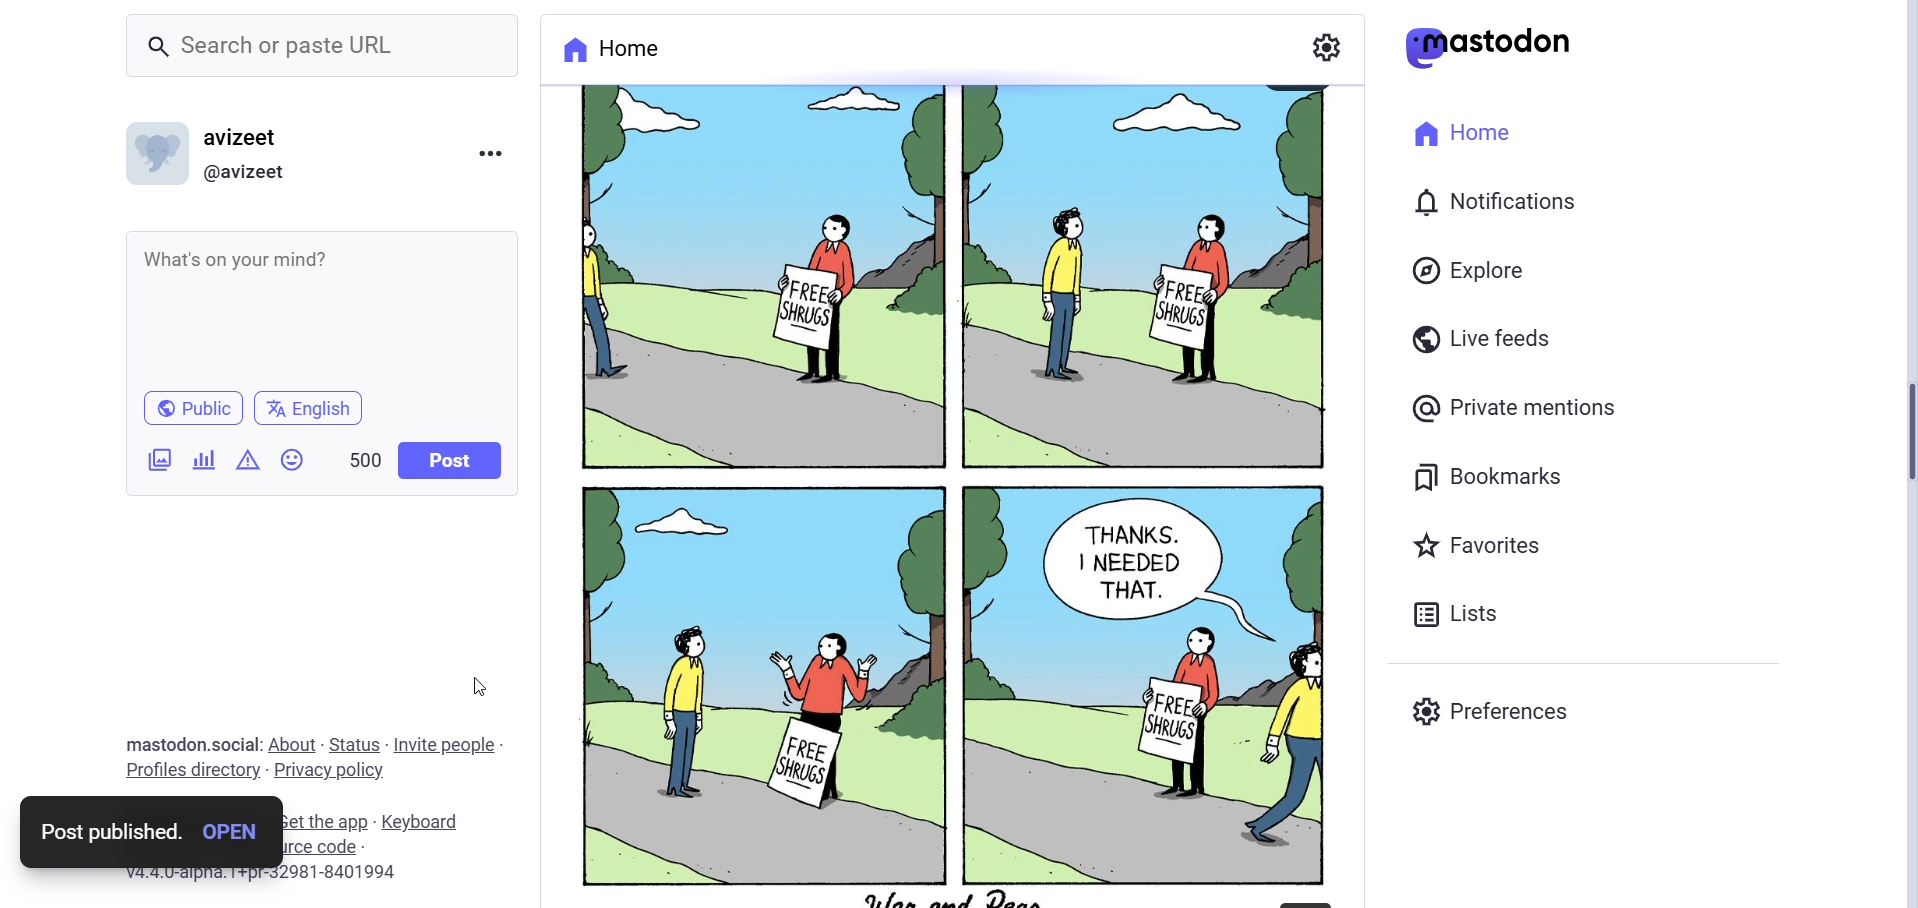  What do you see at coordinates (452, 460) in the screenshot?
I see `Post` at bounding box center [452, 460].